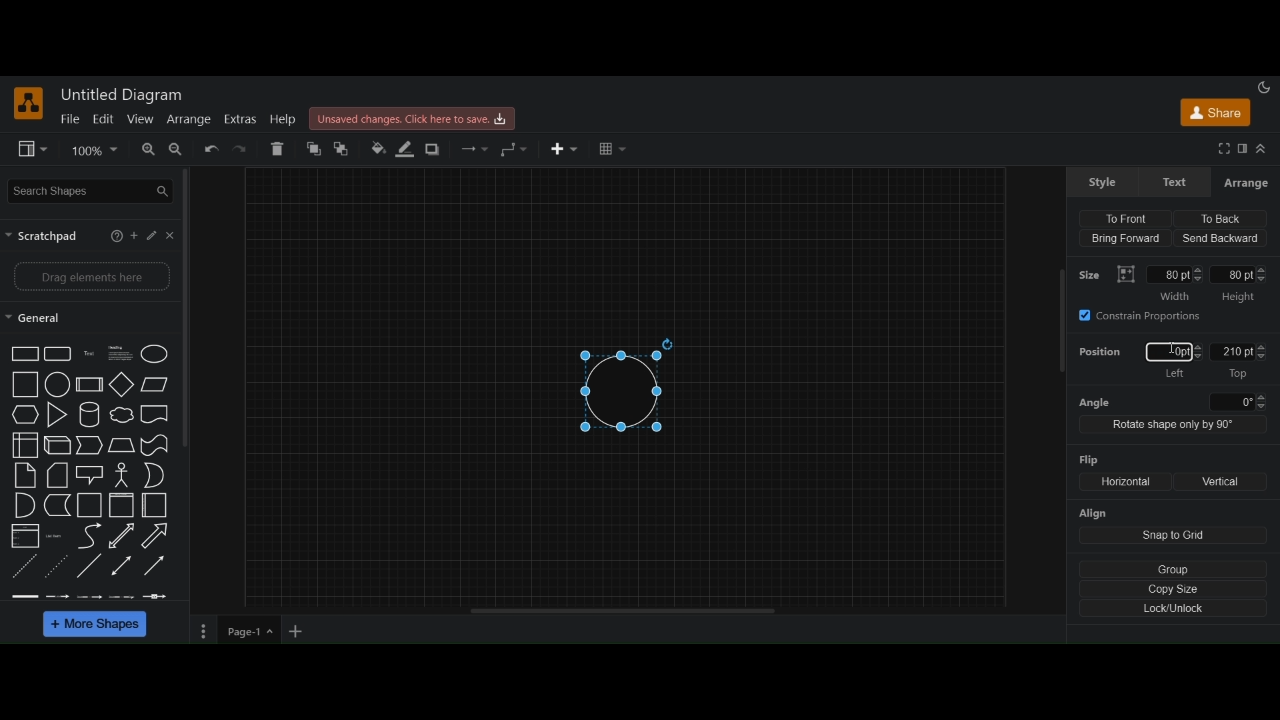 Image resolution: width=1280 pixels, height=720 pixels. What do you see at coordinates (212, 150) in the screenshot?
I see `undo` at bounding box center [212, 150].